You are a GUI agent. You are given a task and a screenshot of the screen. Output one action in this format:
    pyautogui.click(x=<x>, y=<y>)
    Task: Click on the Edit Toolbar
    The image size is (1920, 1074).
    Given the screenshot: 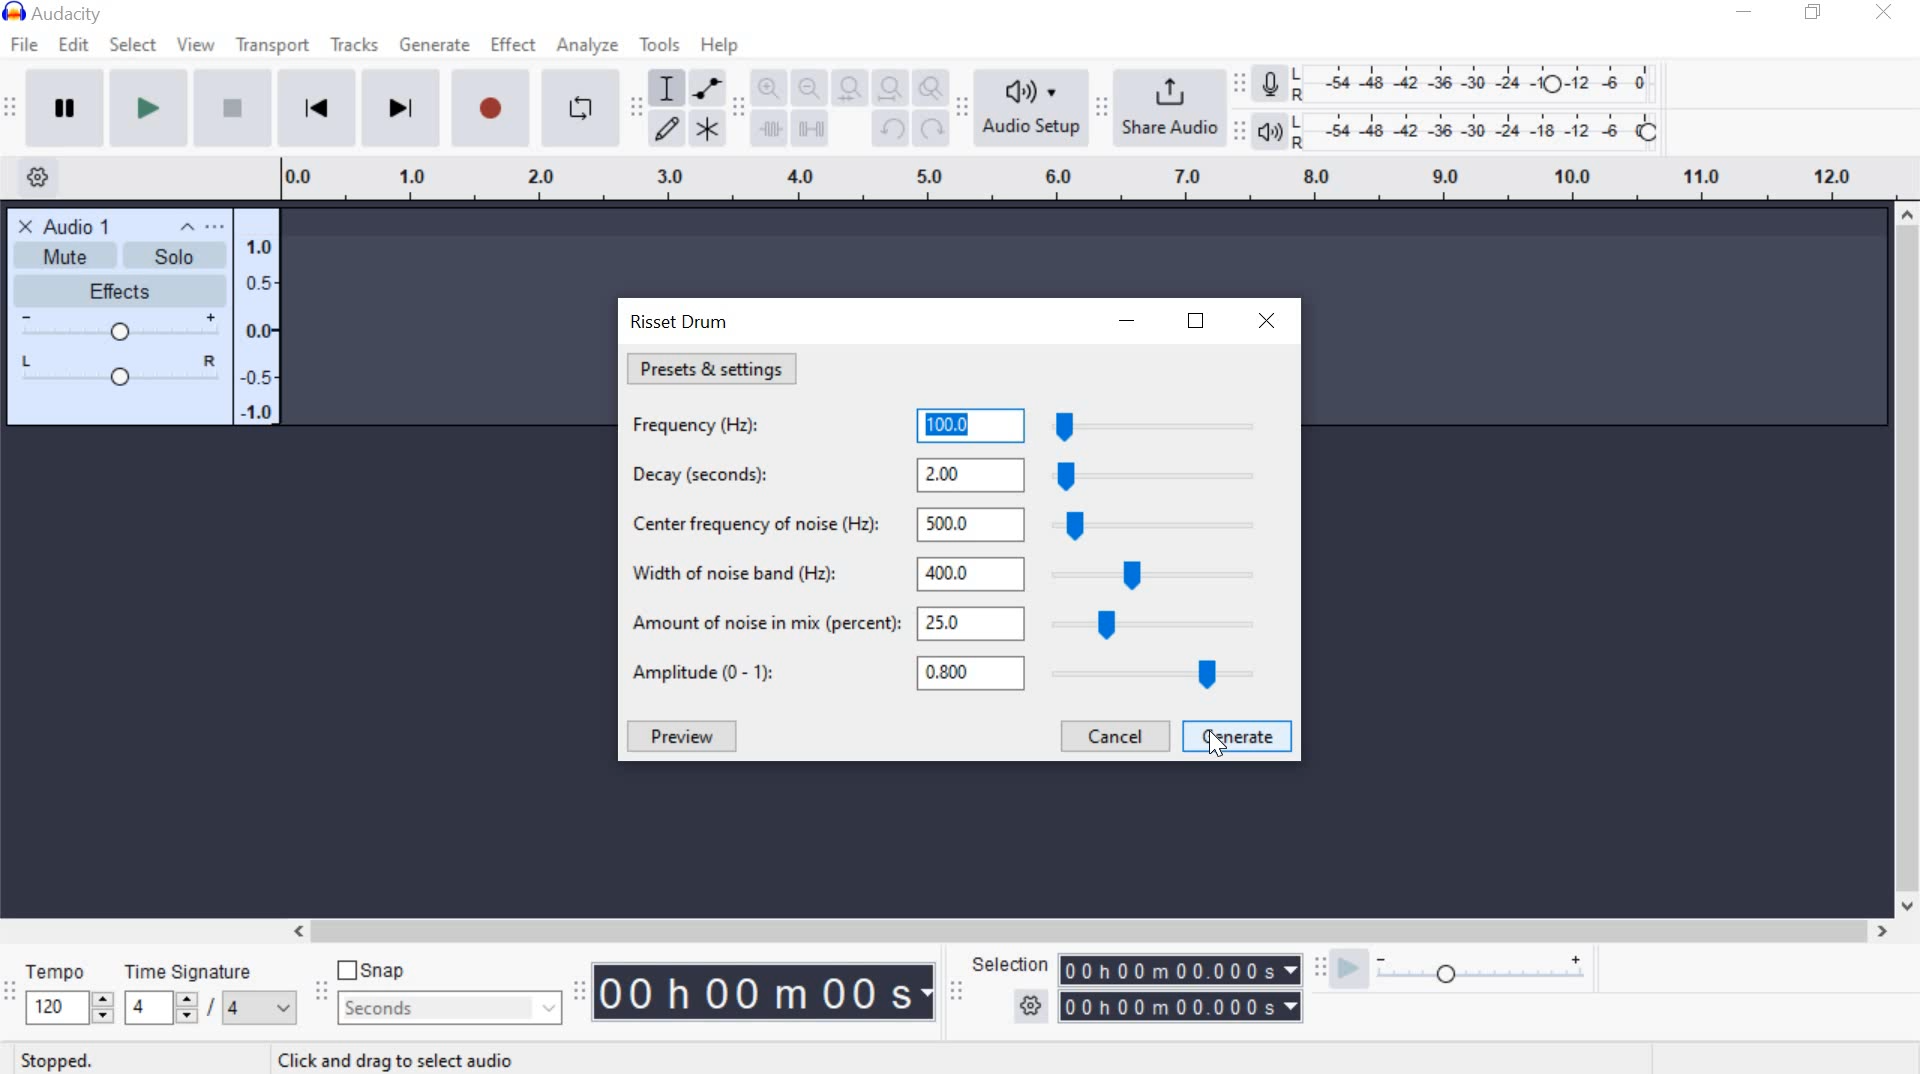 What is the action you would take?
    pyautogui.click(x=737, y=111)
    